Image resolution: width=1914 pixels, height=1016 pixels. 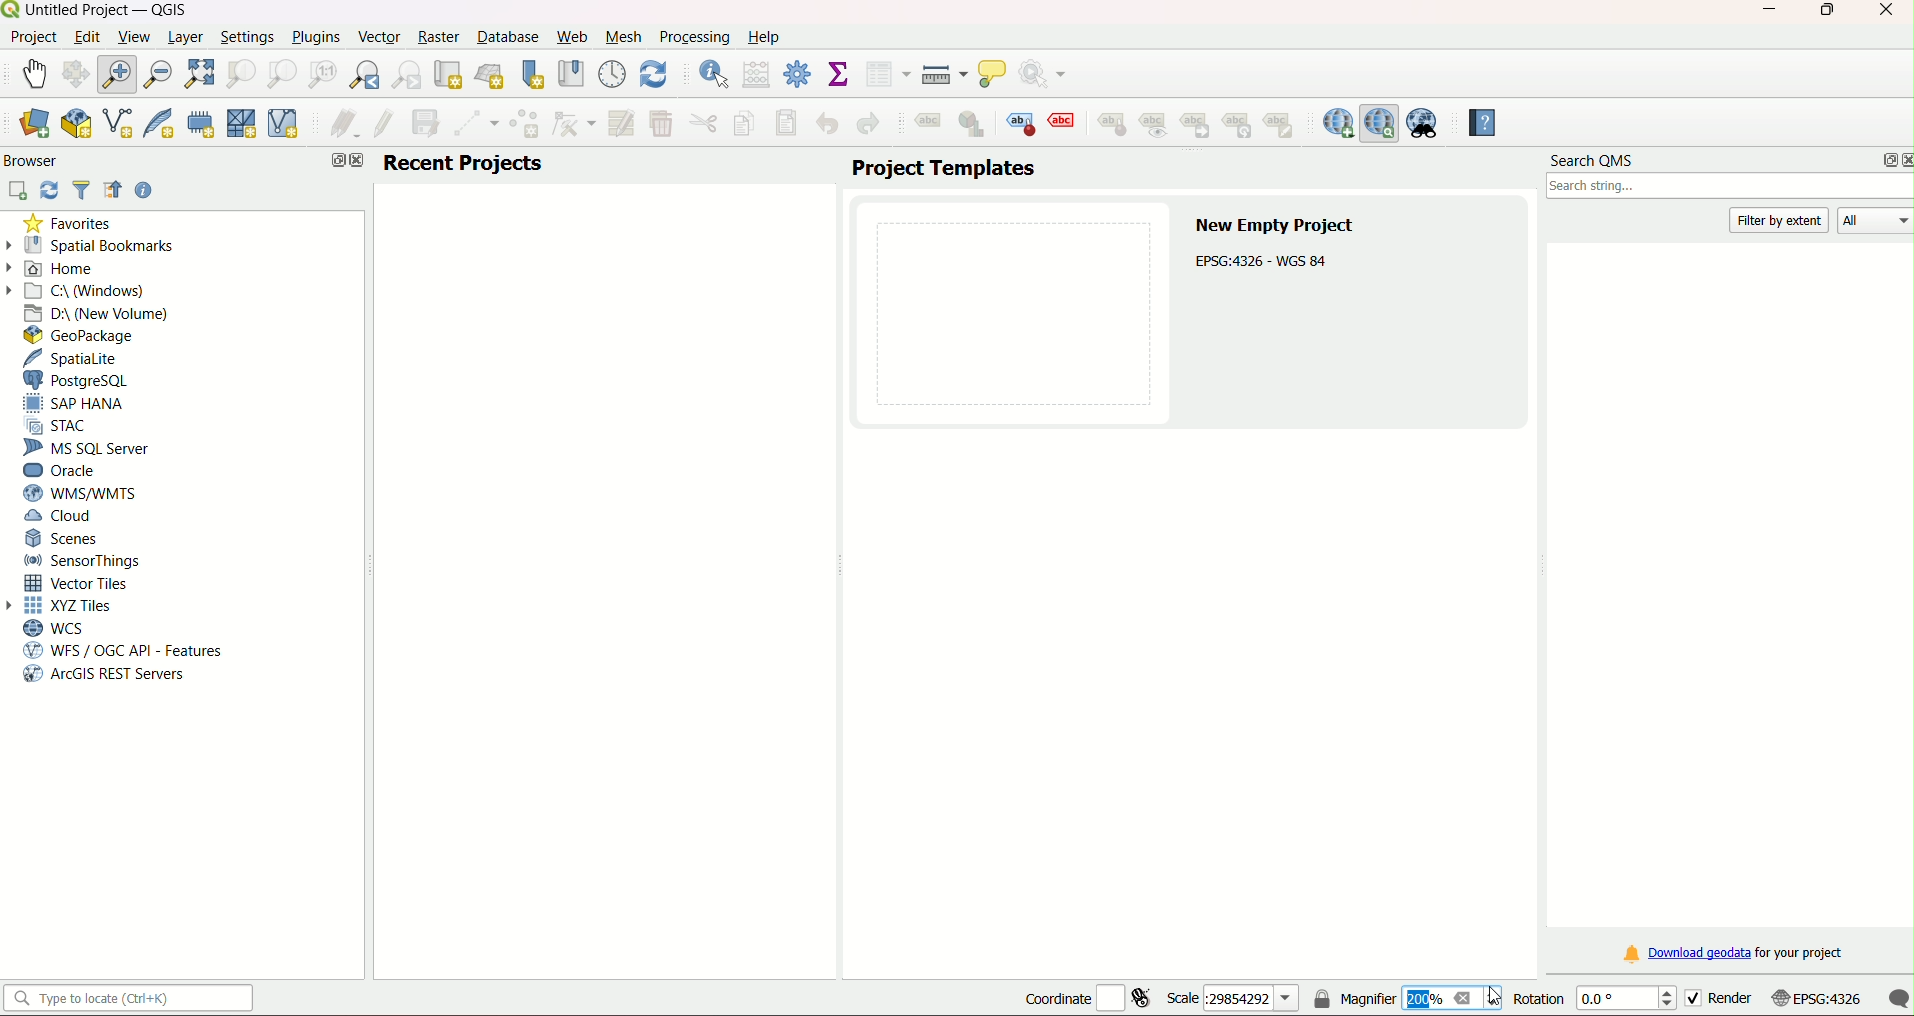 I want to click on Raster, so click(x=438, y=36).